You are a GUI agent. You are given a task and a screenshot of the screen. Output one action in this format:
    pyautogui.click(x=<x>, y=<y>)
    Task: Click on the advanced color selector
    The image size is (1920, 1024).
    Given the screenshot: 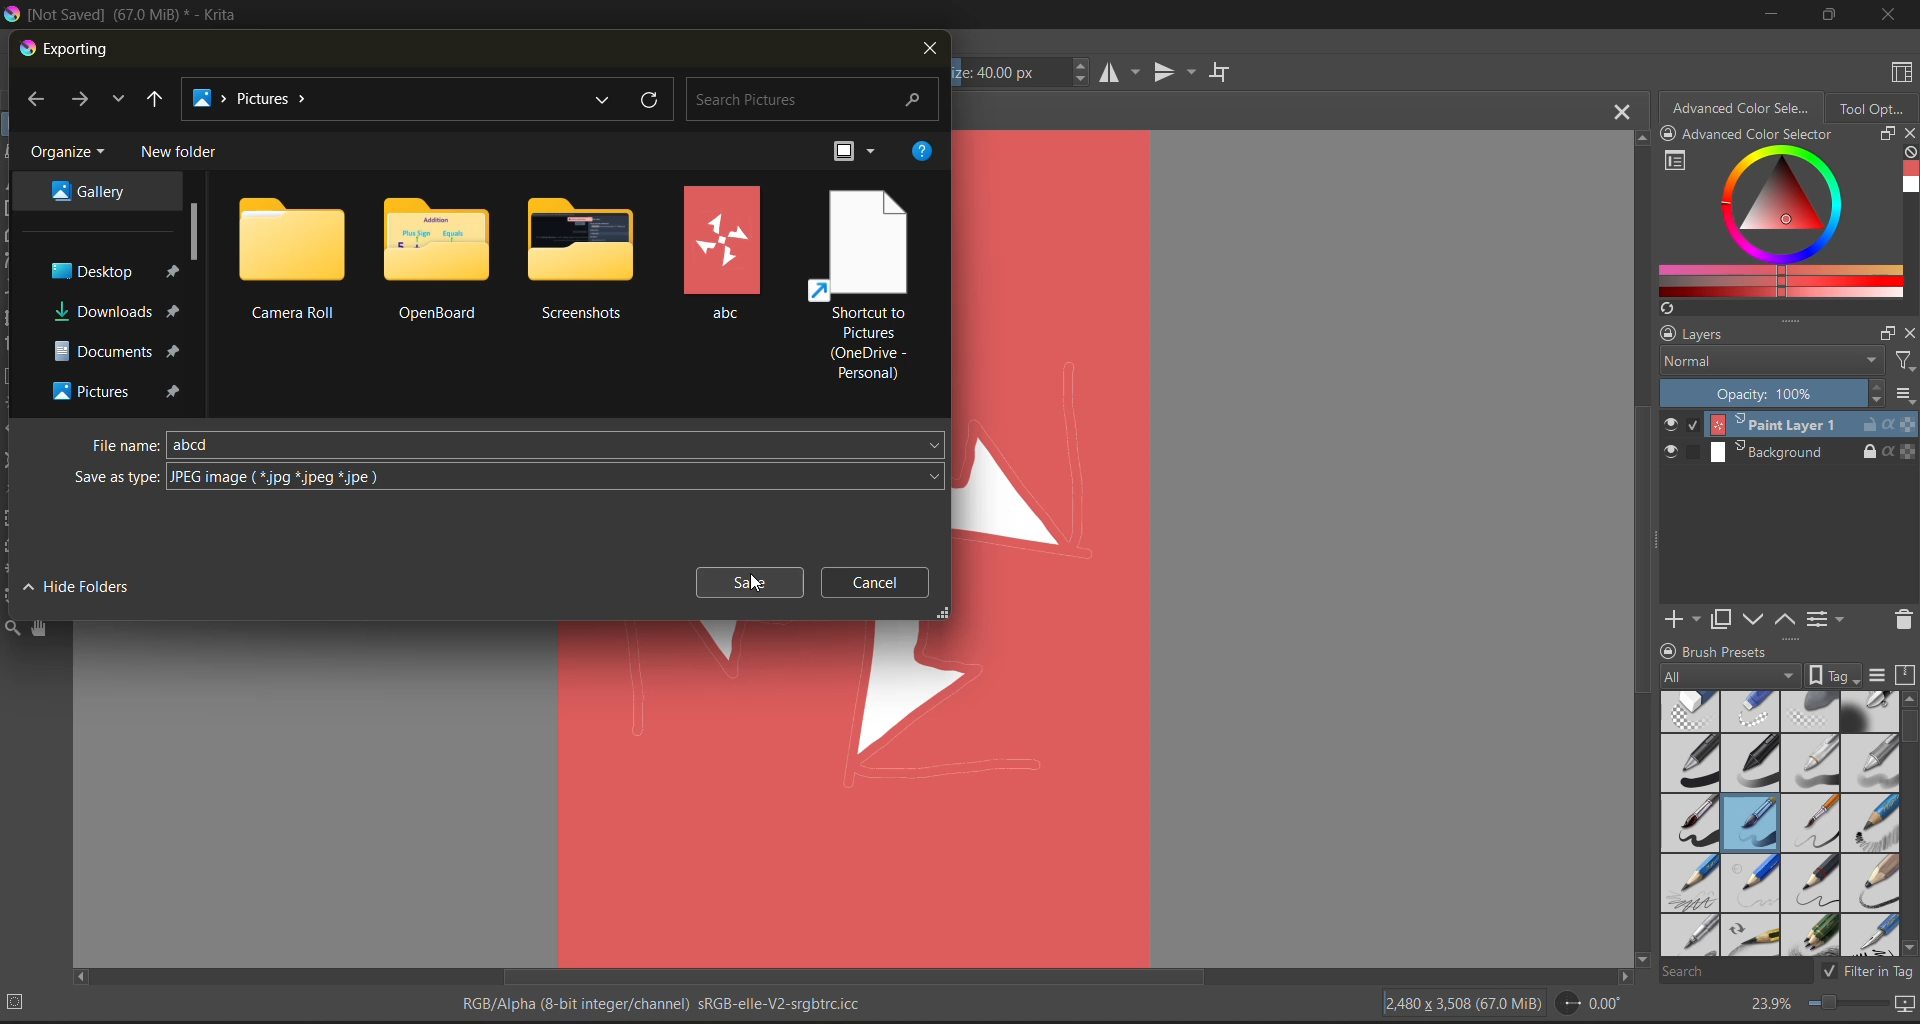 What is the action you would take?
    pyautogui.click(x=1745, y=111)
    